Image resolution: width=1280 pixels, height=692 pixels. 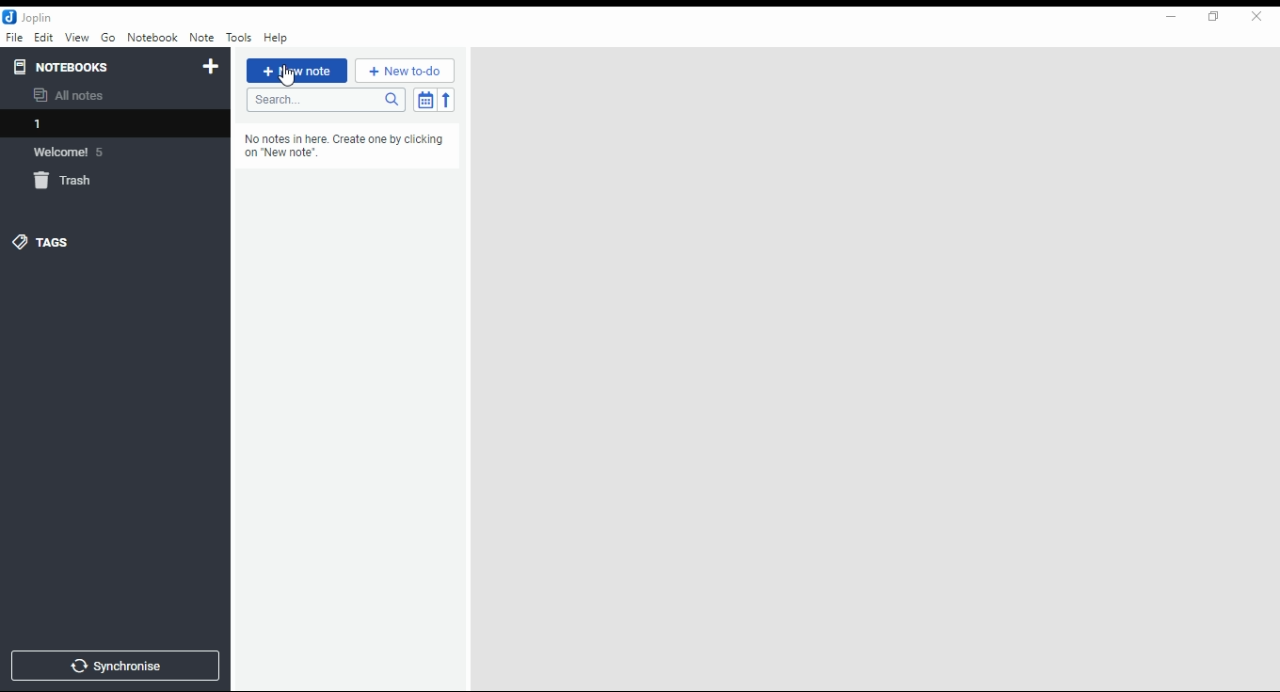 What do you see at coordinates (52, 247) in the screenshot?
I see `tags` at bounding box center [52, 247].